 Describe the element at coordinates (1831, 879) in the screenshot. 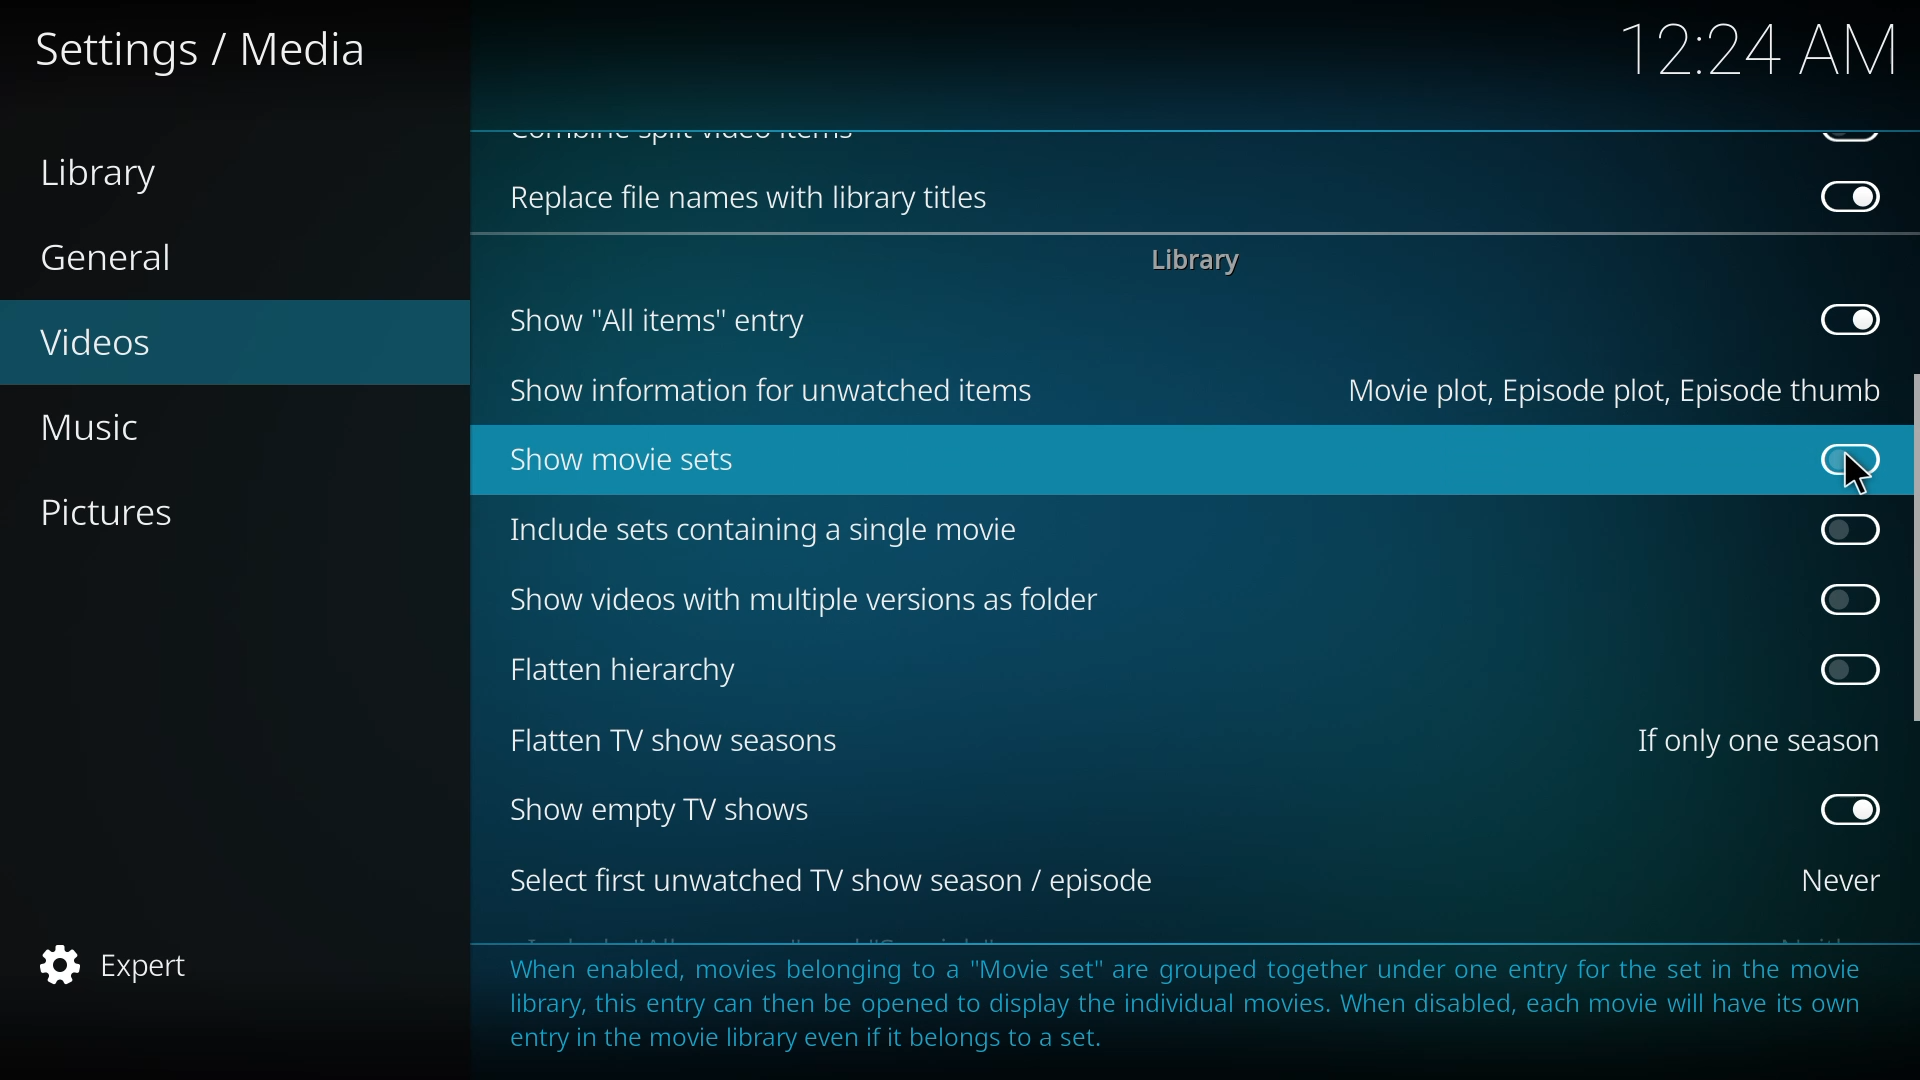

I see `never` at that location.